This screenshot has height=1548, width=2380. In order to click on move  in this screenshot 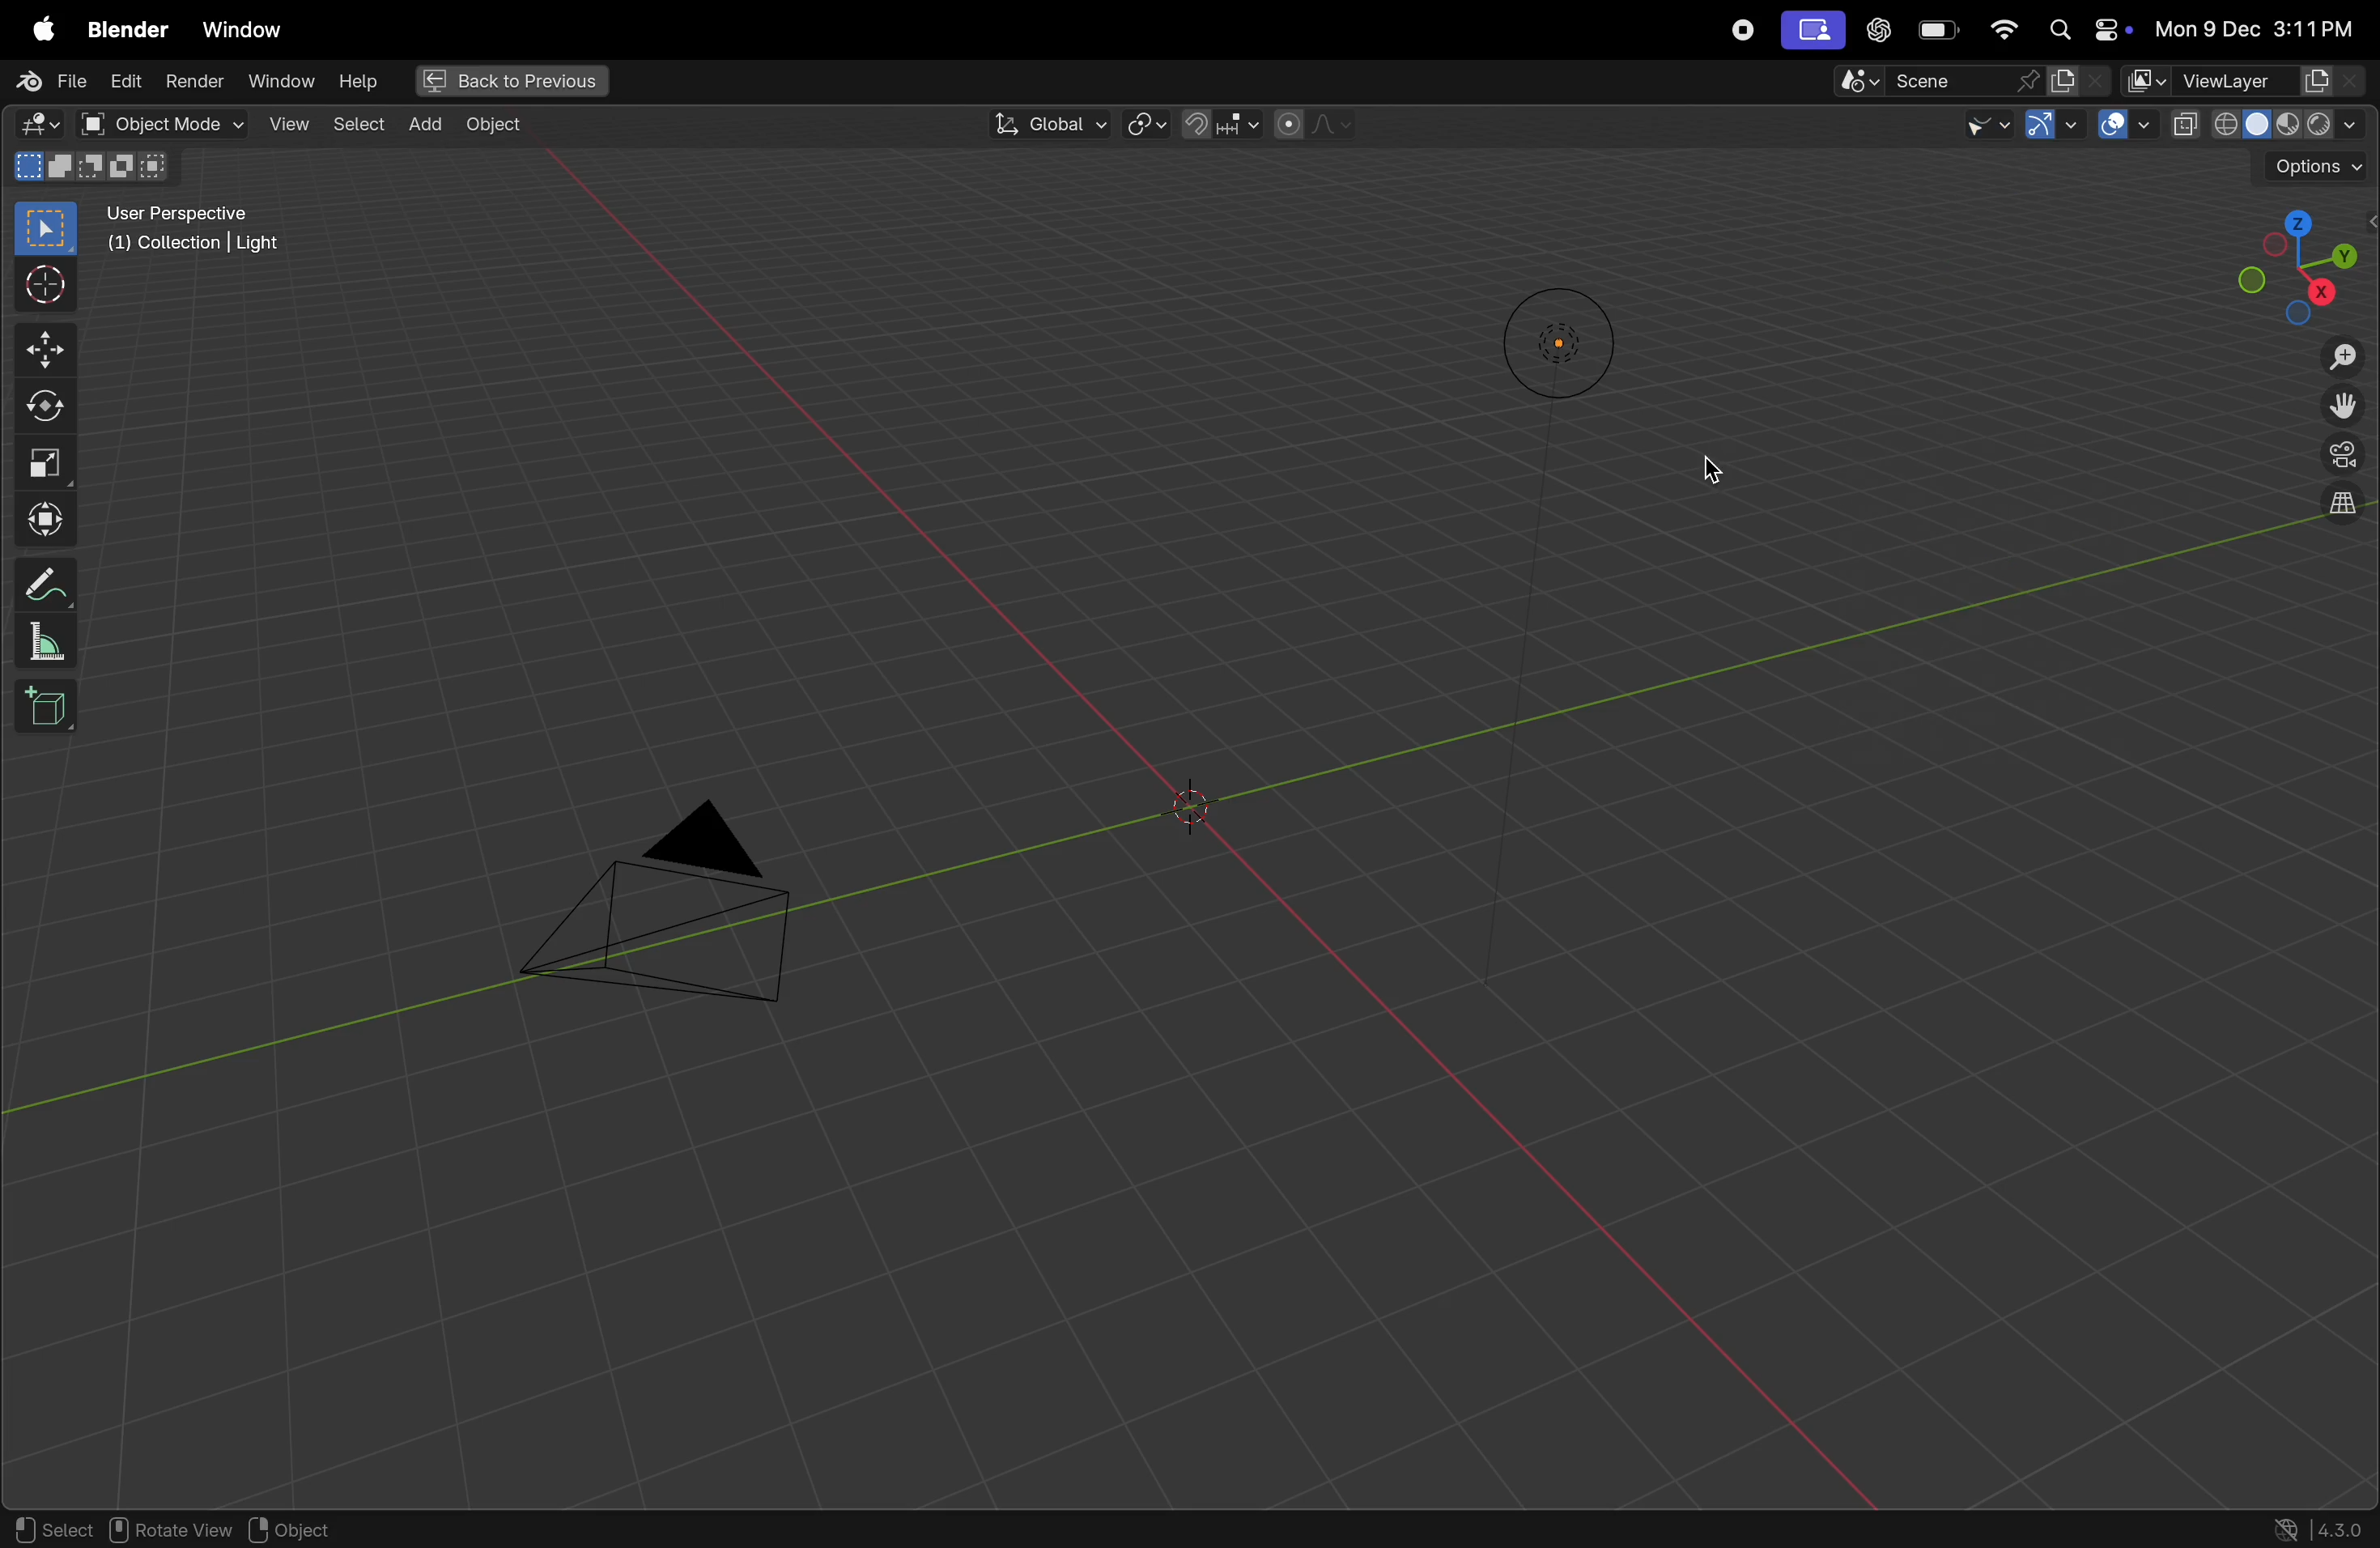, I will do `click(42, 351)`.